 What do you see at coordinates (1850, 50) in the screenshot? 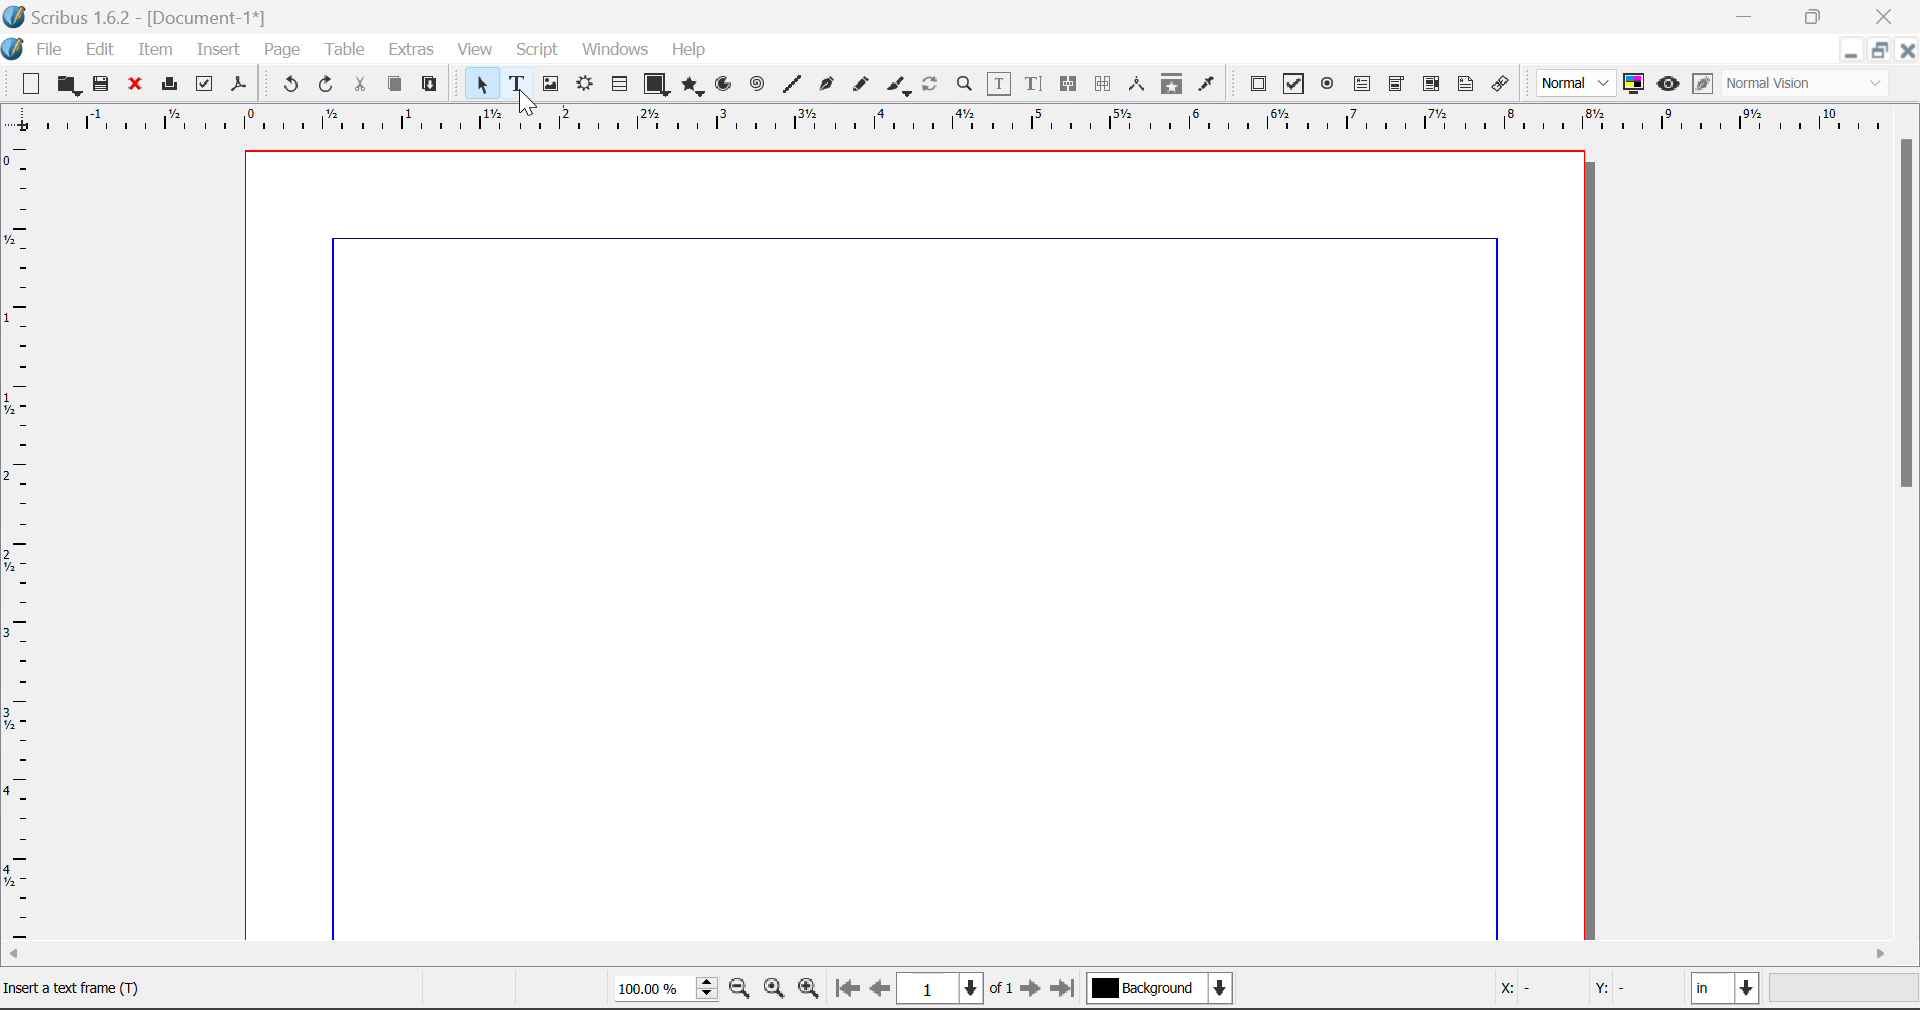
I see `Restore Down` at bounding box center [1850, 50].